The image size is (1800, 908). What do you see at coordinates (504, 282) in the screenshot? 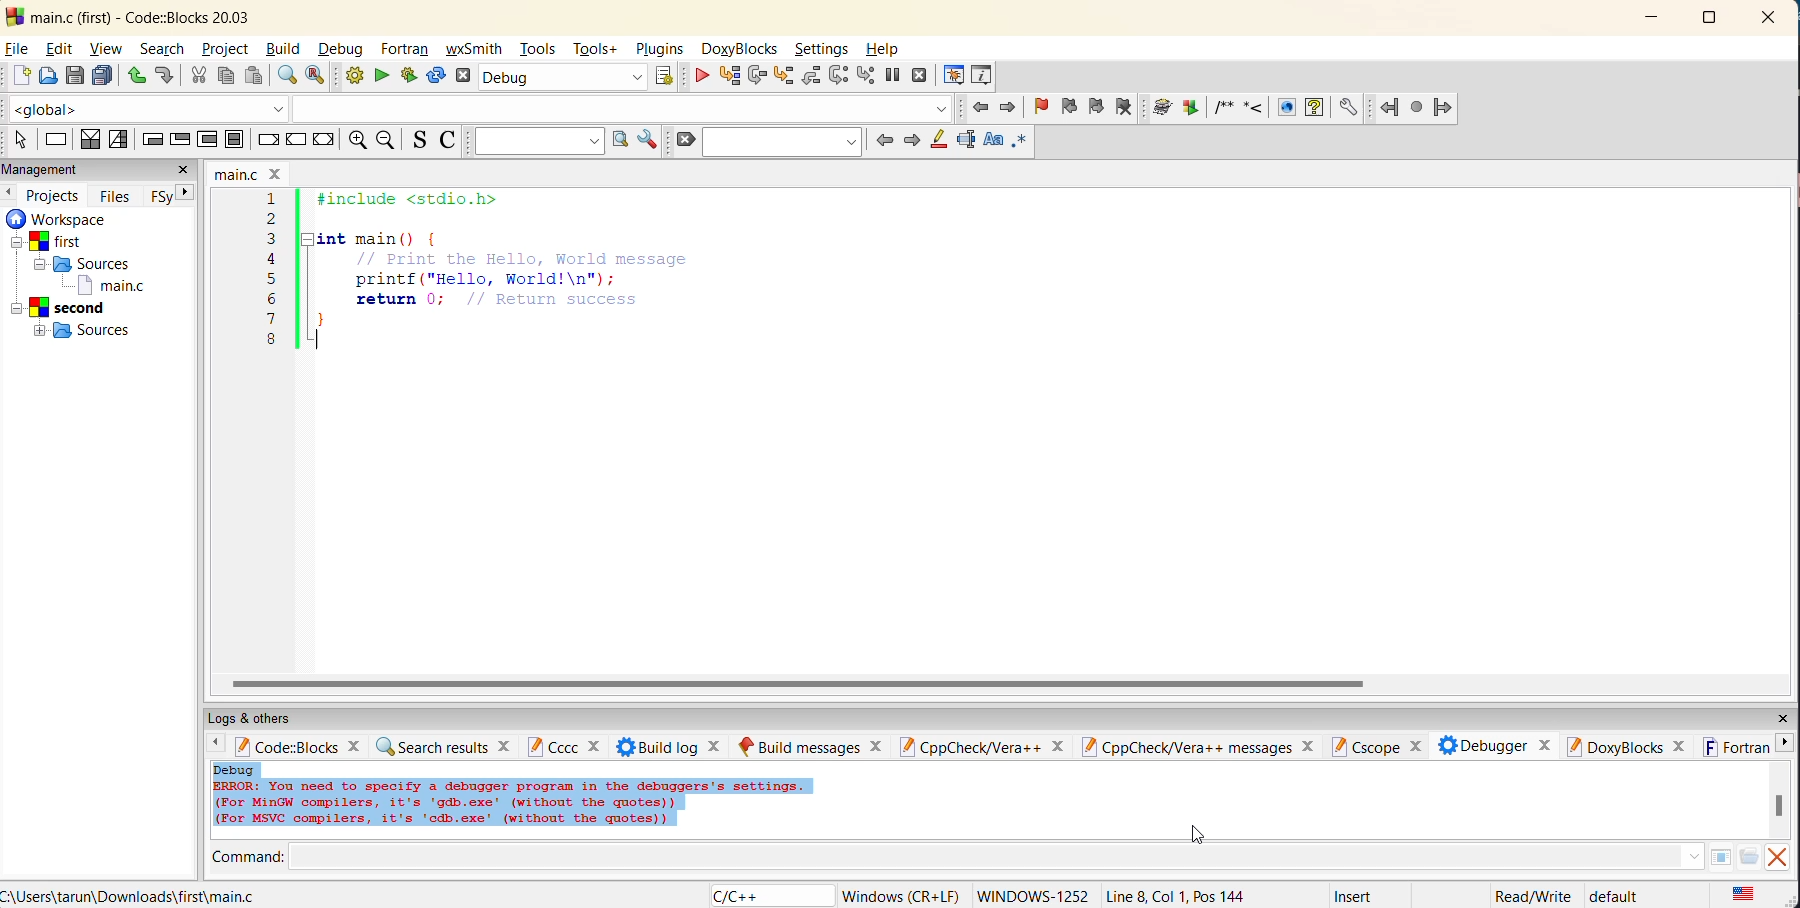
I see `1 #include <stdio.h>2 3 int main() { 4 // Print the Hello, World message 5 printf{"Hello, World!\n"}; 6 return 0; // Return success 7 8 ` at bounding box center [504, 282].